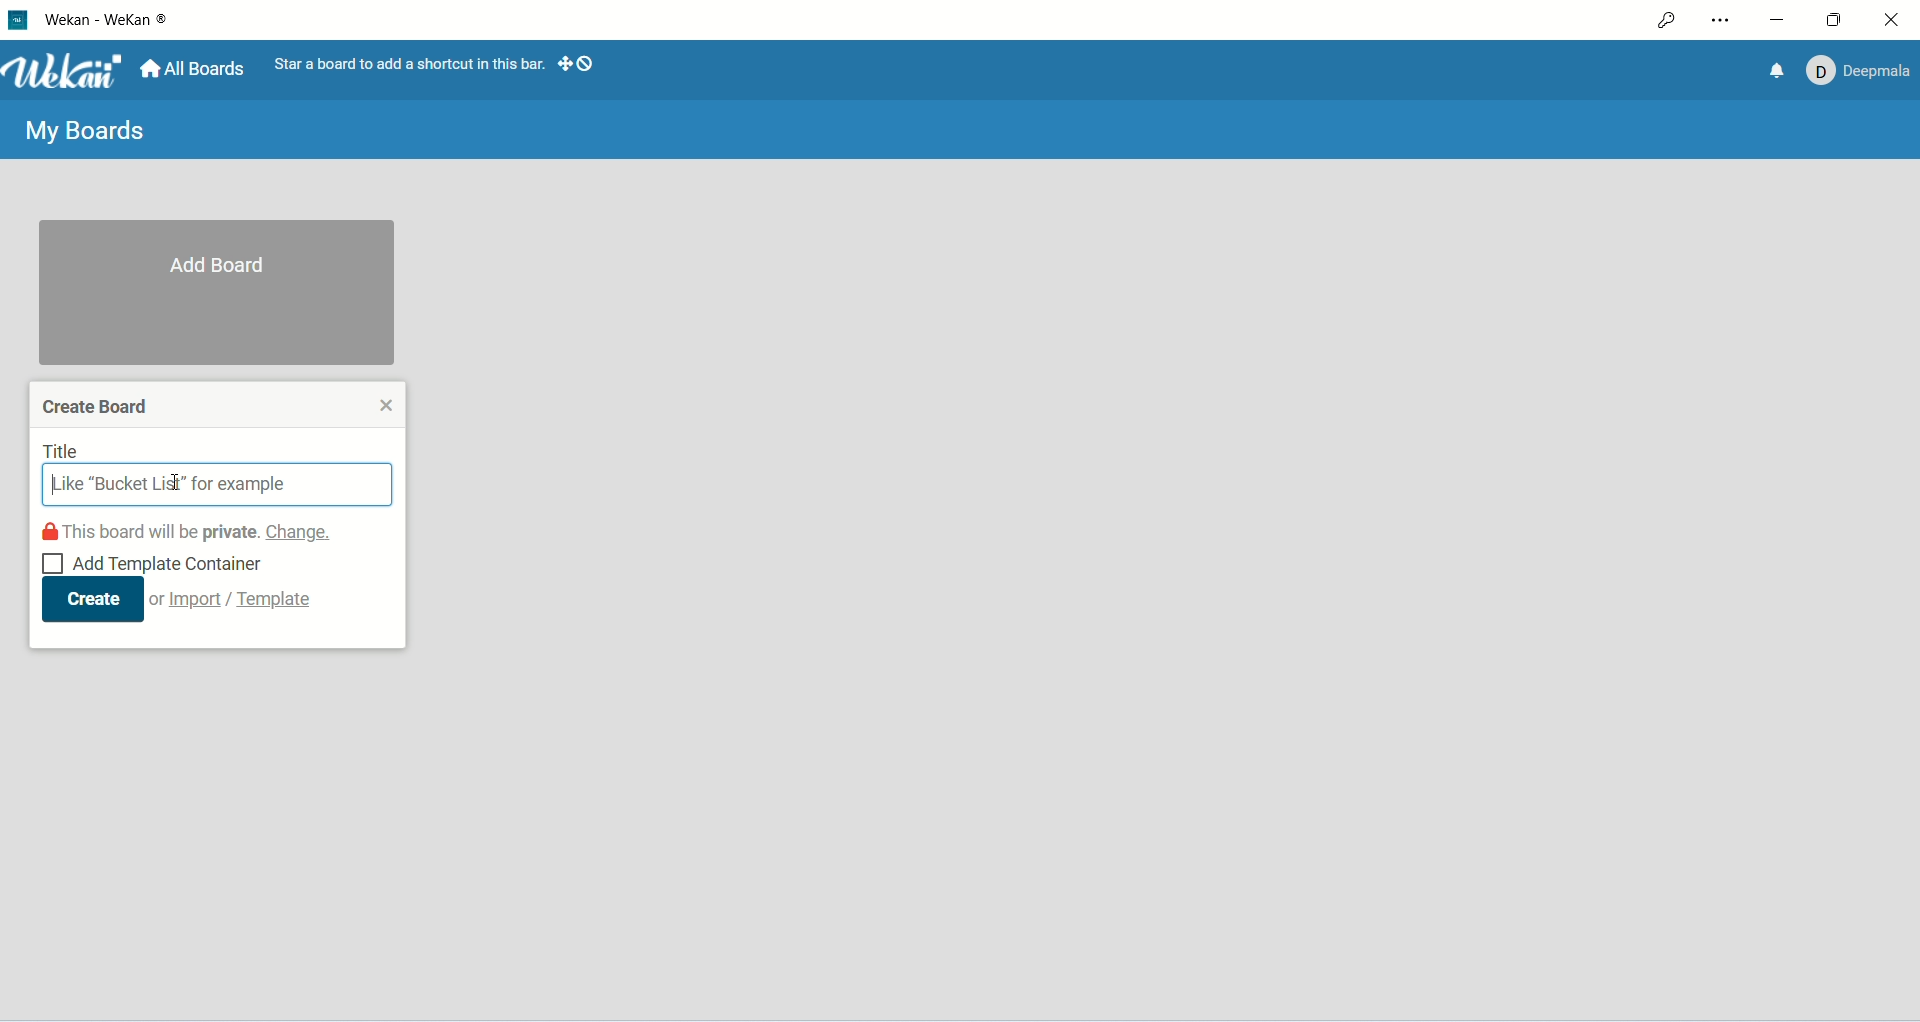  Describe the element at coordinates (110, 23) in the screenshot. I see `WeKan-Wekan` at that location.